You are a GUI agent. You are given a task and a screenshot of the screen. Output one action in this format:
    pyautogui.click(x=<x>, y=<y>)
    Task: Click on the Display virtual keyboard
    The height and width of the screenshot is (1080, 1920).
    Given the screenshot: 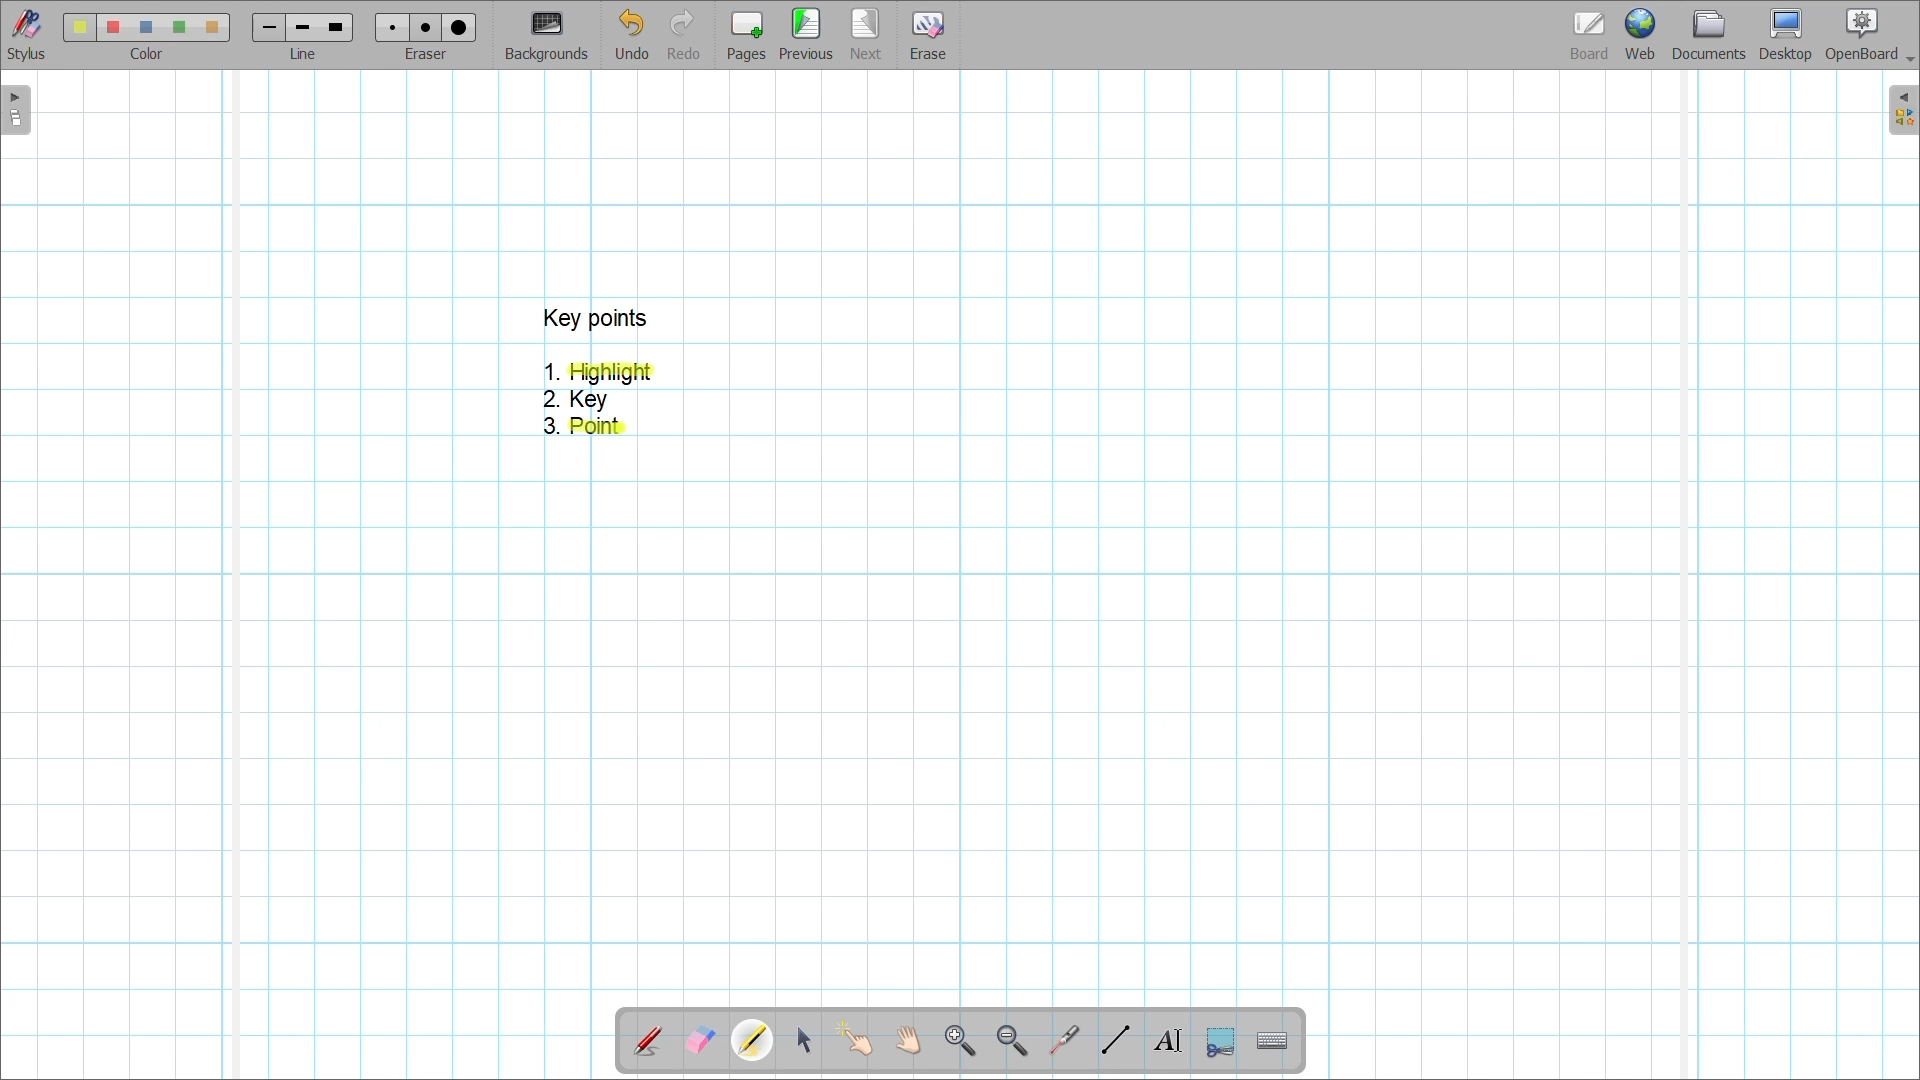 What is the action you would take?
    pyautogui.click(x=1273, y=1041)
    